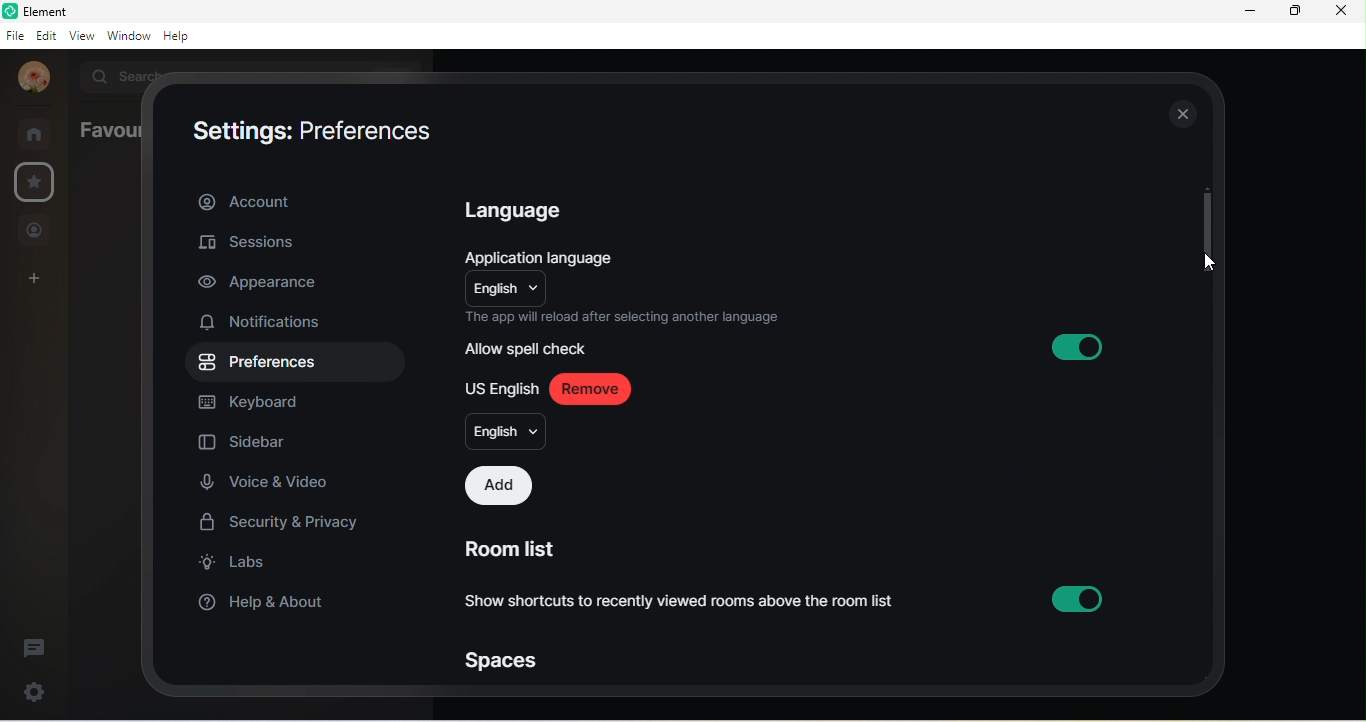 The width and height of the screenshot is (1366, 722). What do you see at coordinates (1093, 346) in the screenshot?
I see `button` at bounding box center [1093, 346].